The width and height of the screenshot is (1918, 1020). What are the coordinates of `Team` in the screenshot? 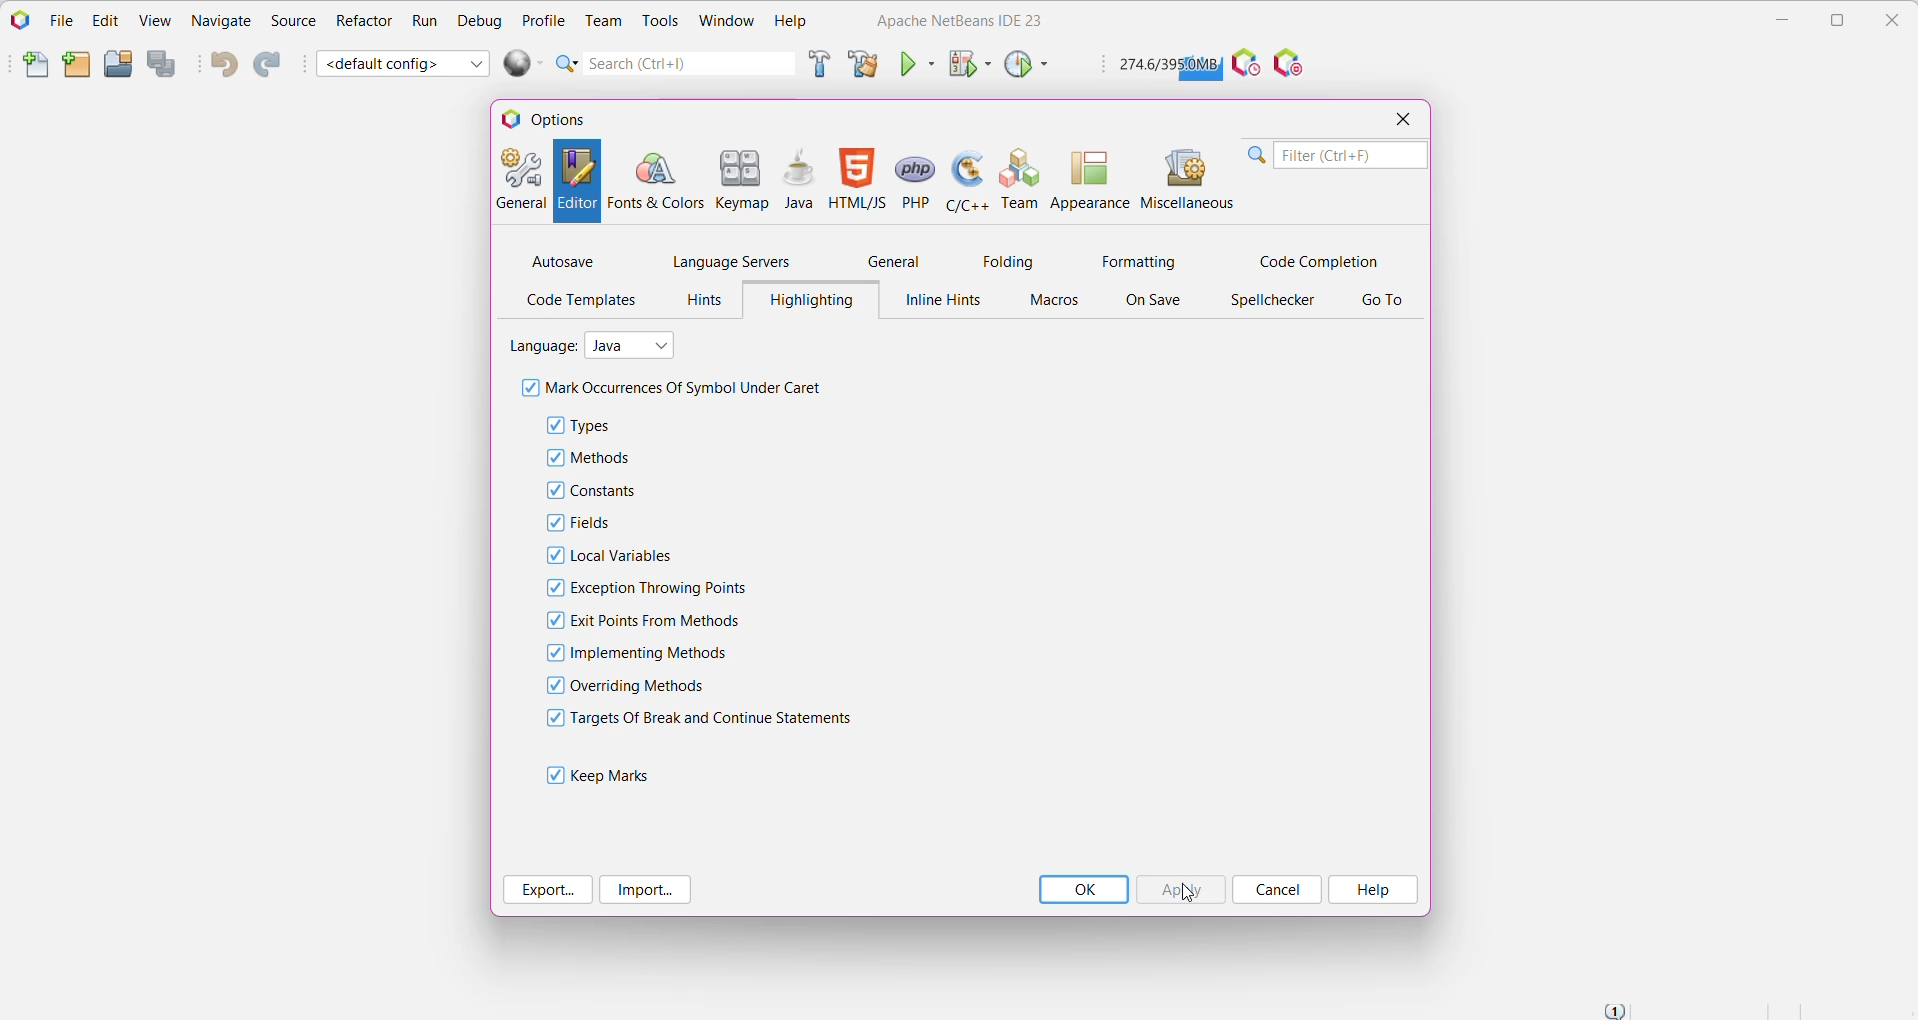 It's located at (601, 20).